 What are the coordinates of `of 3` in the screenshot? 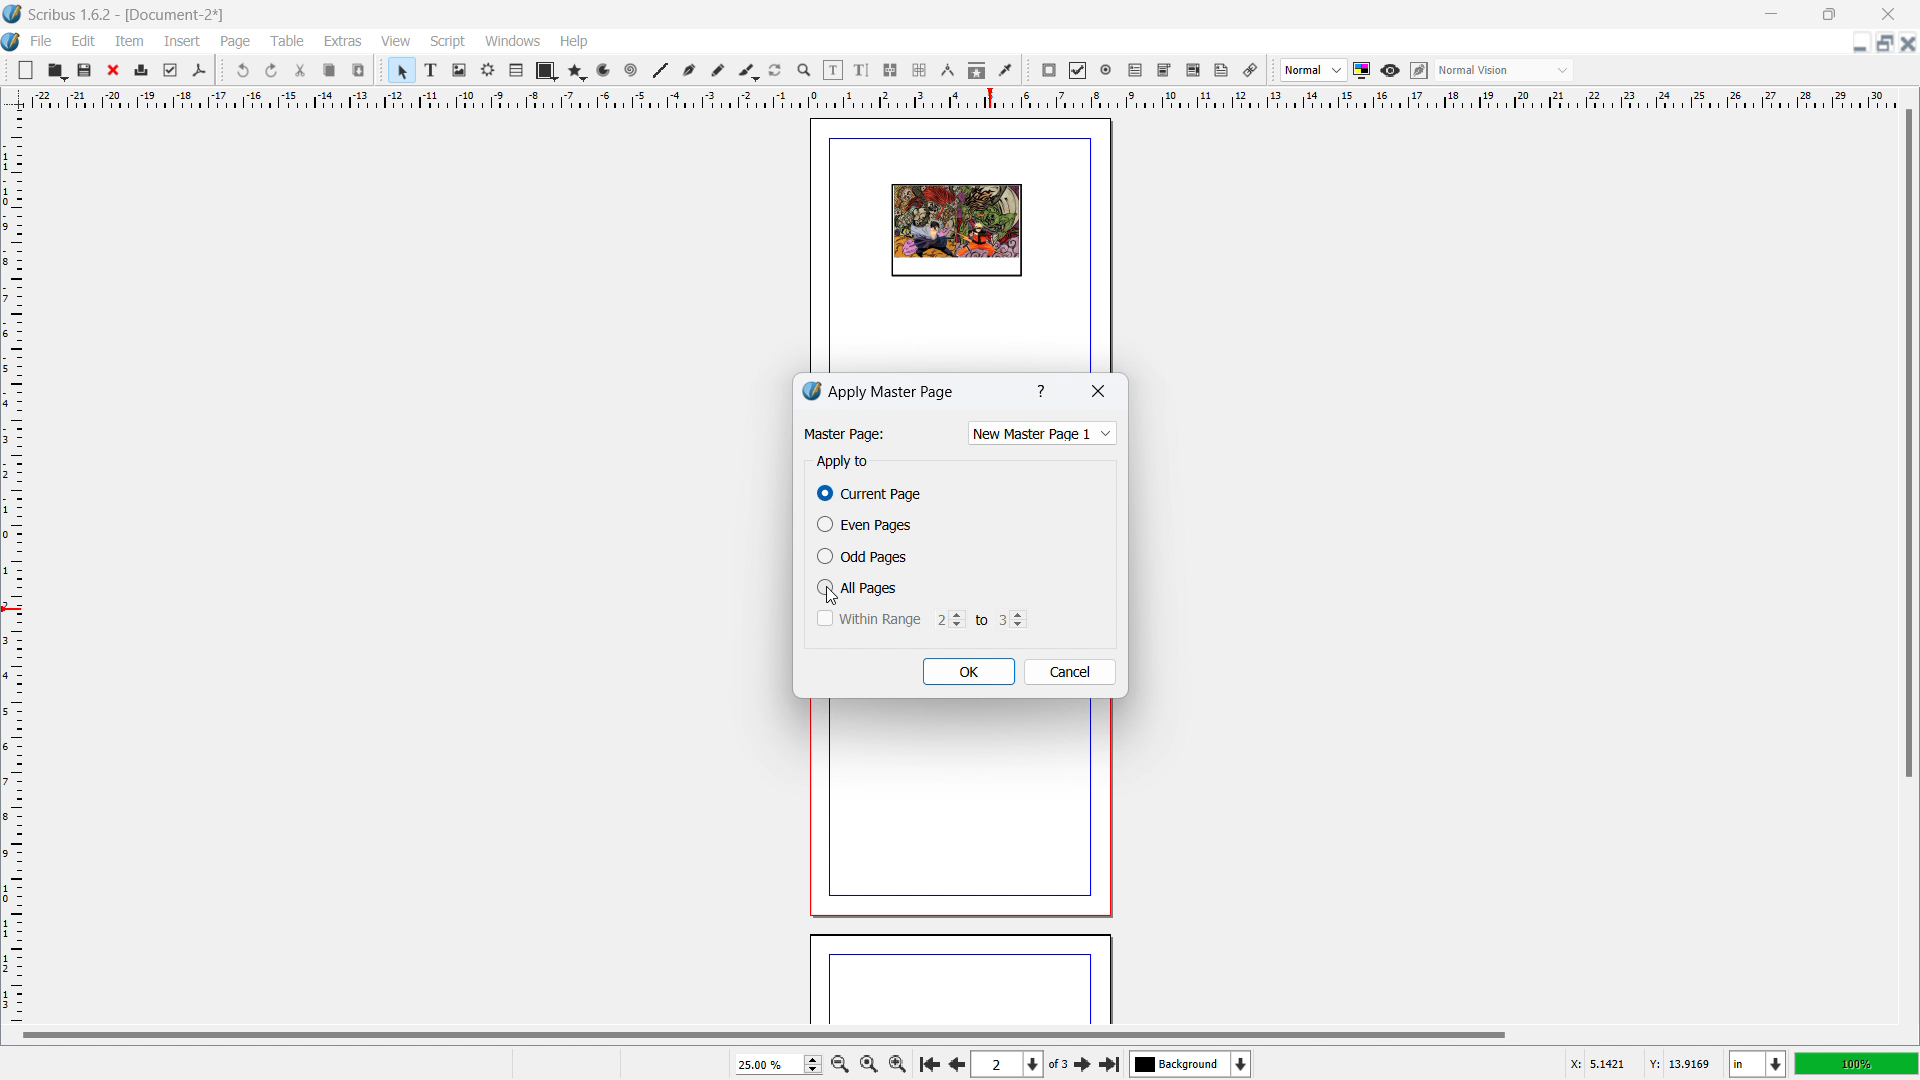 It's located at (1058, 1065).